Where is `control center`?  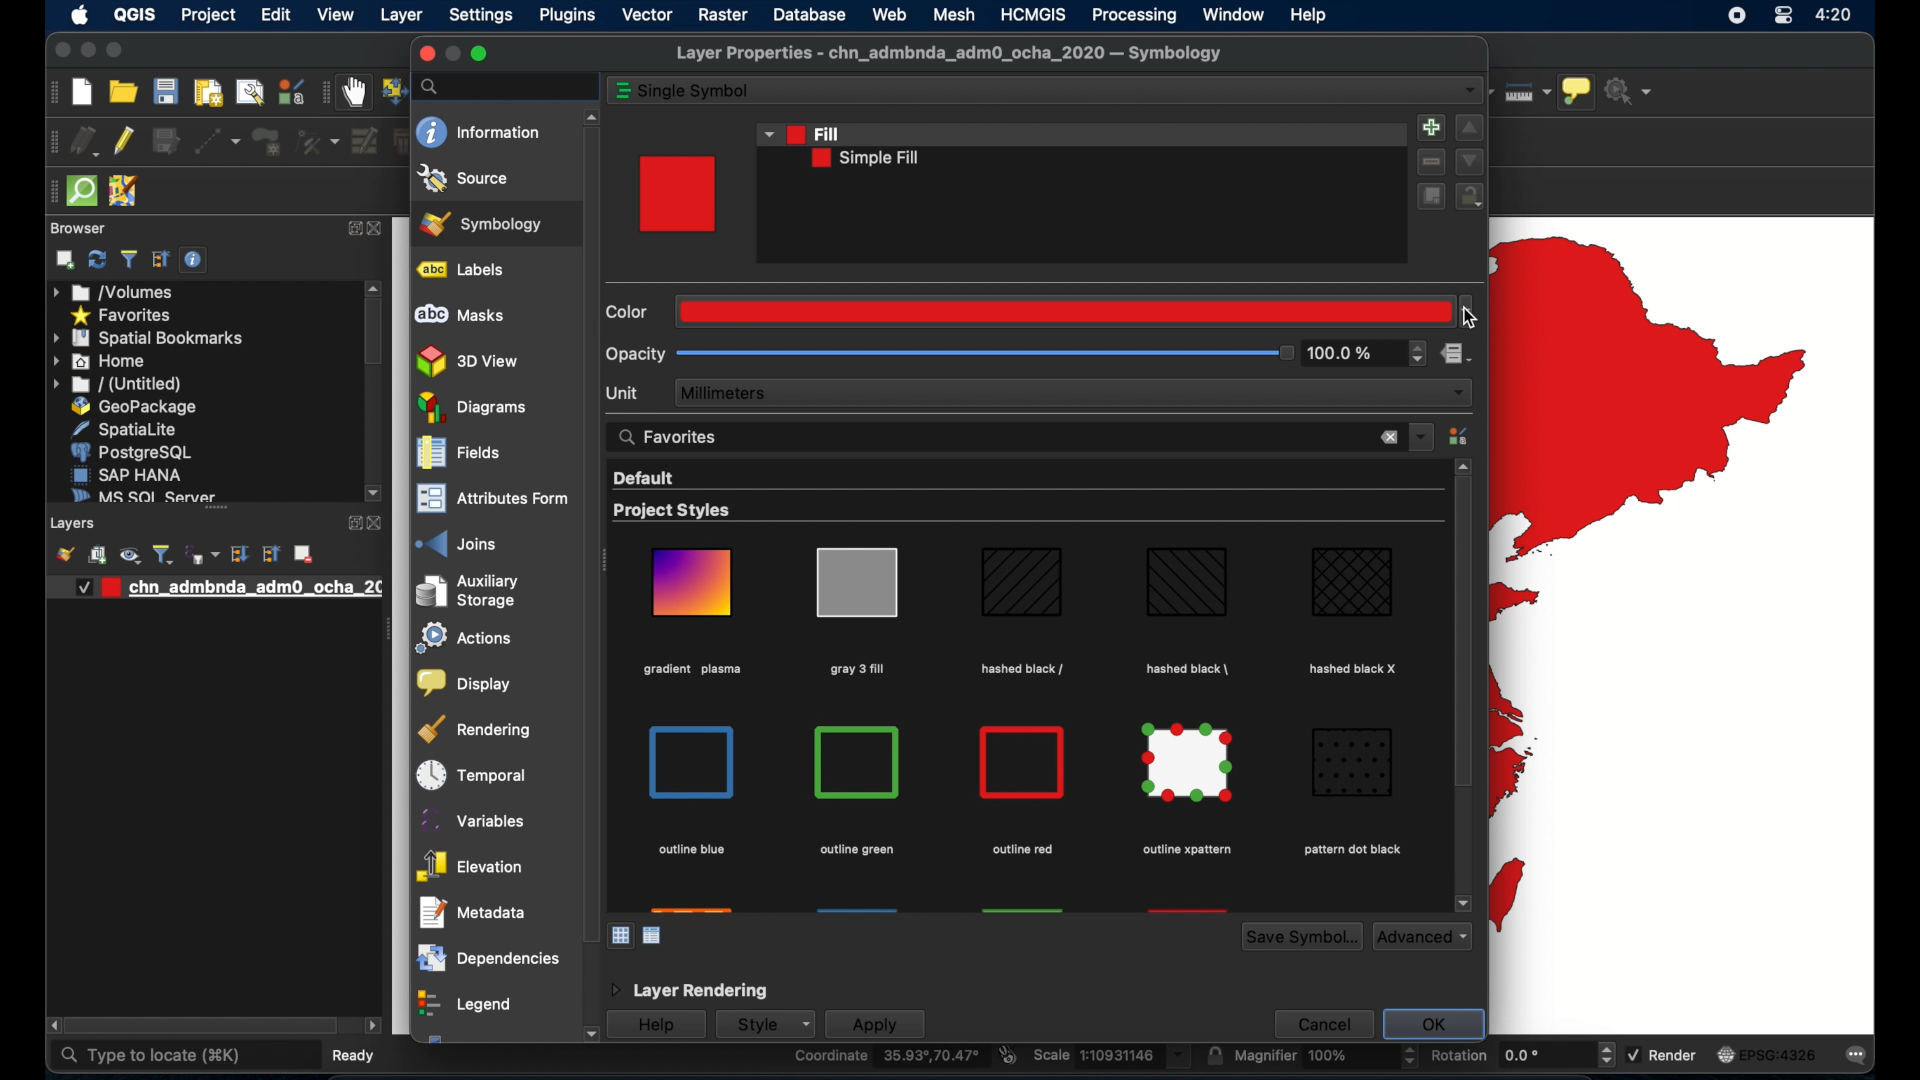 control center is located at coordinates (1783, 17).